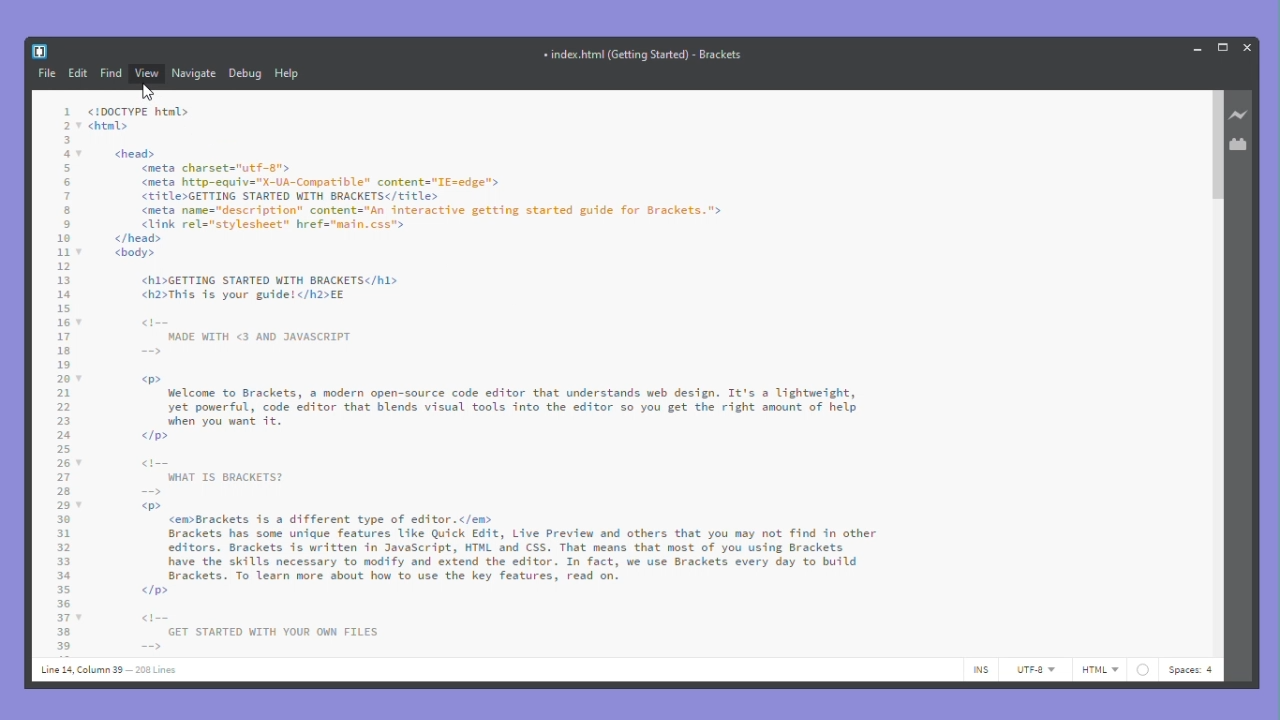 Image resolution: width=1280 pixels, height=720 pixels. Describe the element at coordinates (67, 183) in the screenshot. I see `6` at that location.